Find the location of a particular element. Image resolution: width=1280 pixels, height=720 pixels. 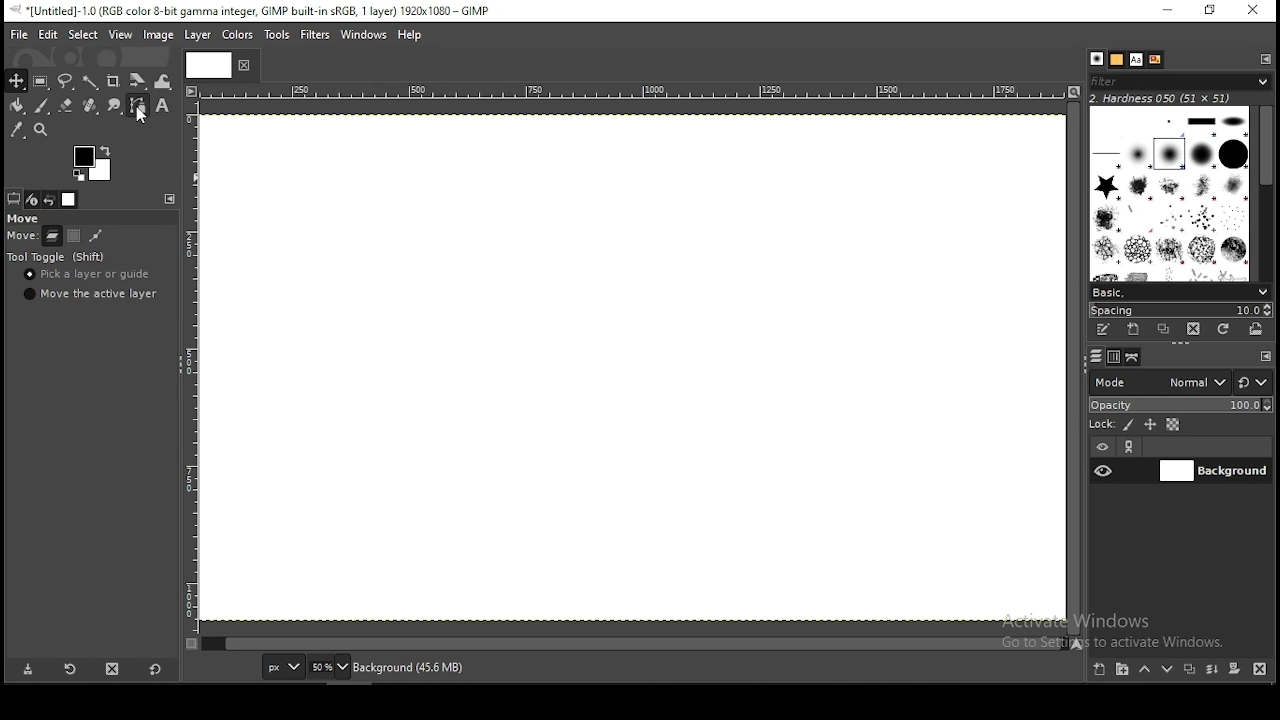

duplicate layer is located at coordinates (1191, 670).